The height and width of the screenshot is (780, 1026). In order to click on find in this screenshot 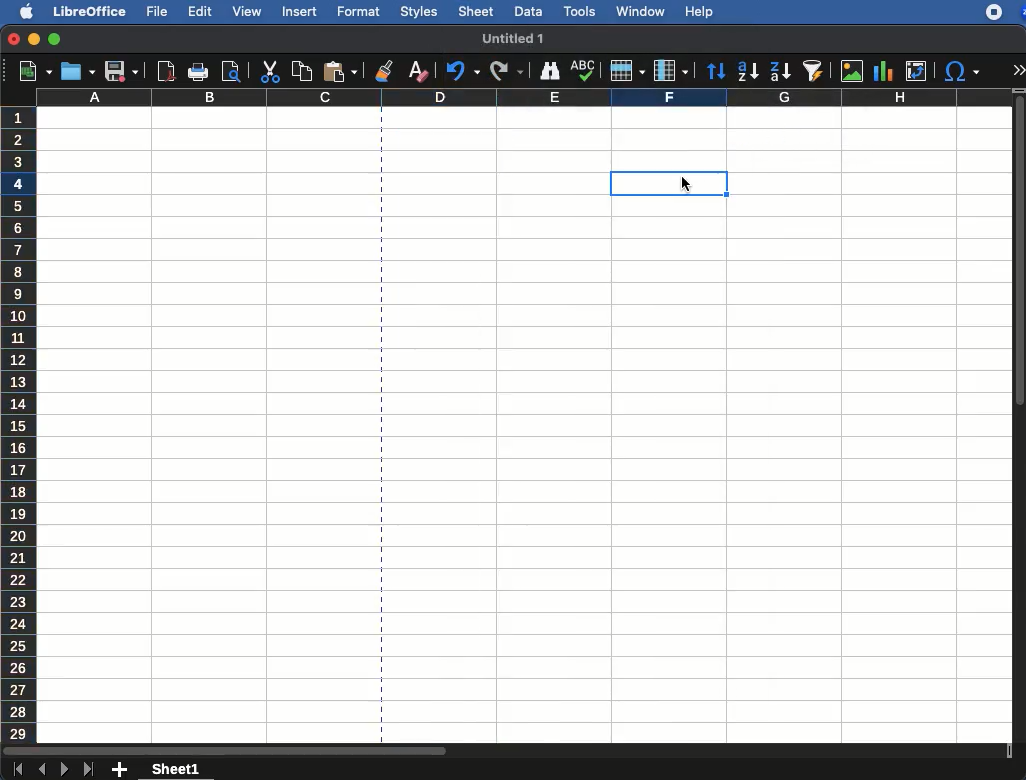, I will do `click(548, 69)`.